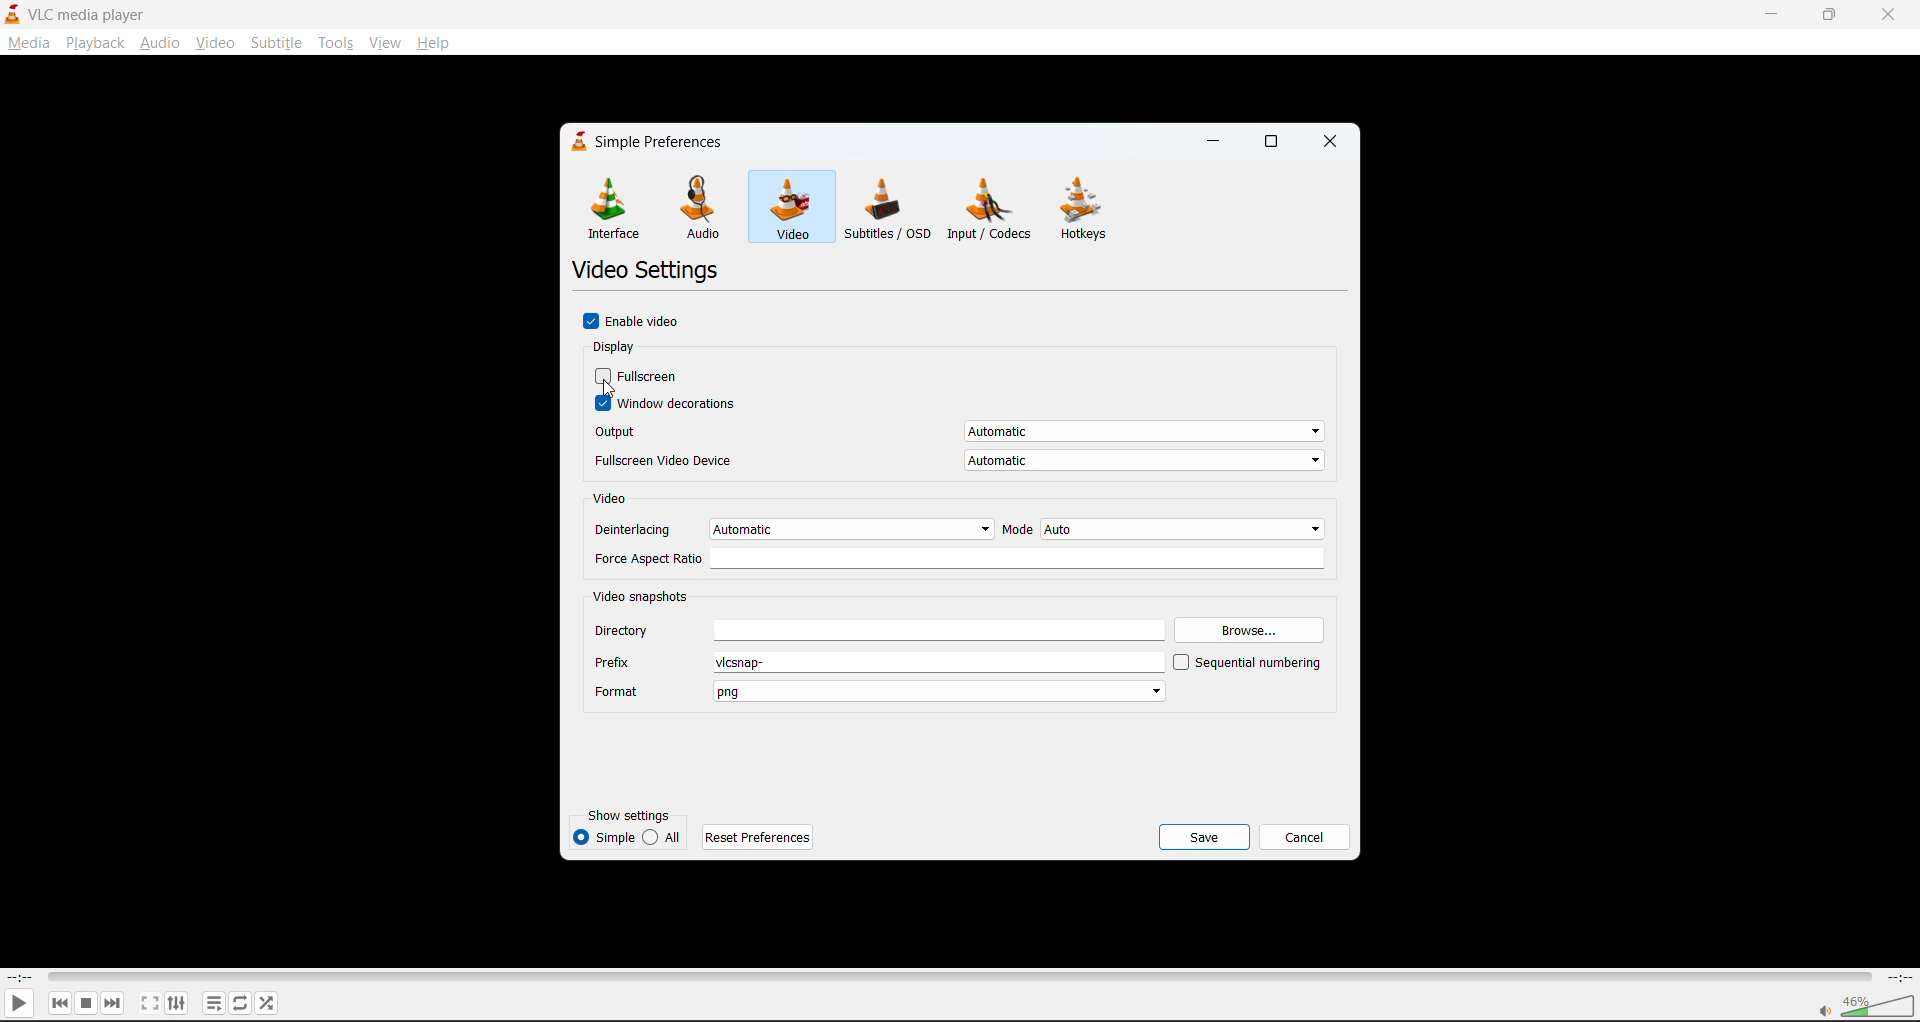 This screenshot has width=1920, height=1022. I want to click on suntitle, so click(275, 42).